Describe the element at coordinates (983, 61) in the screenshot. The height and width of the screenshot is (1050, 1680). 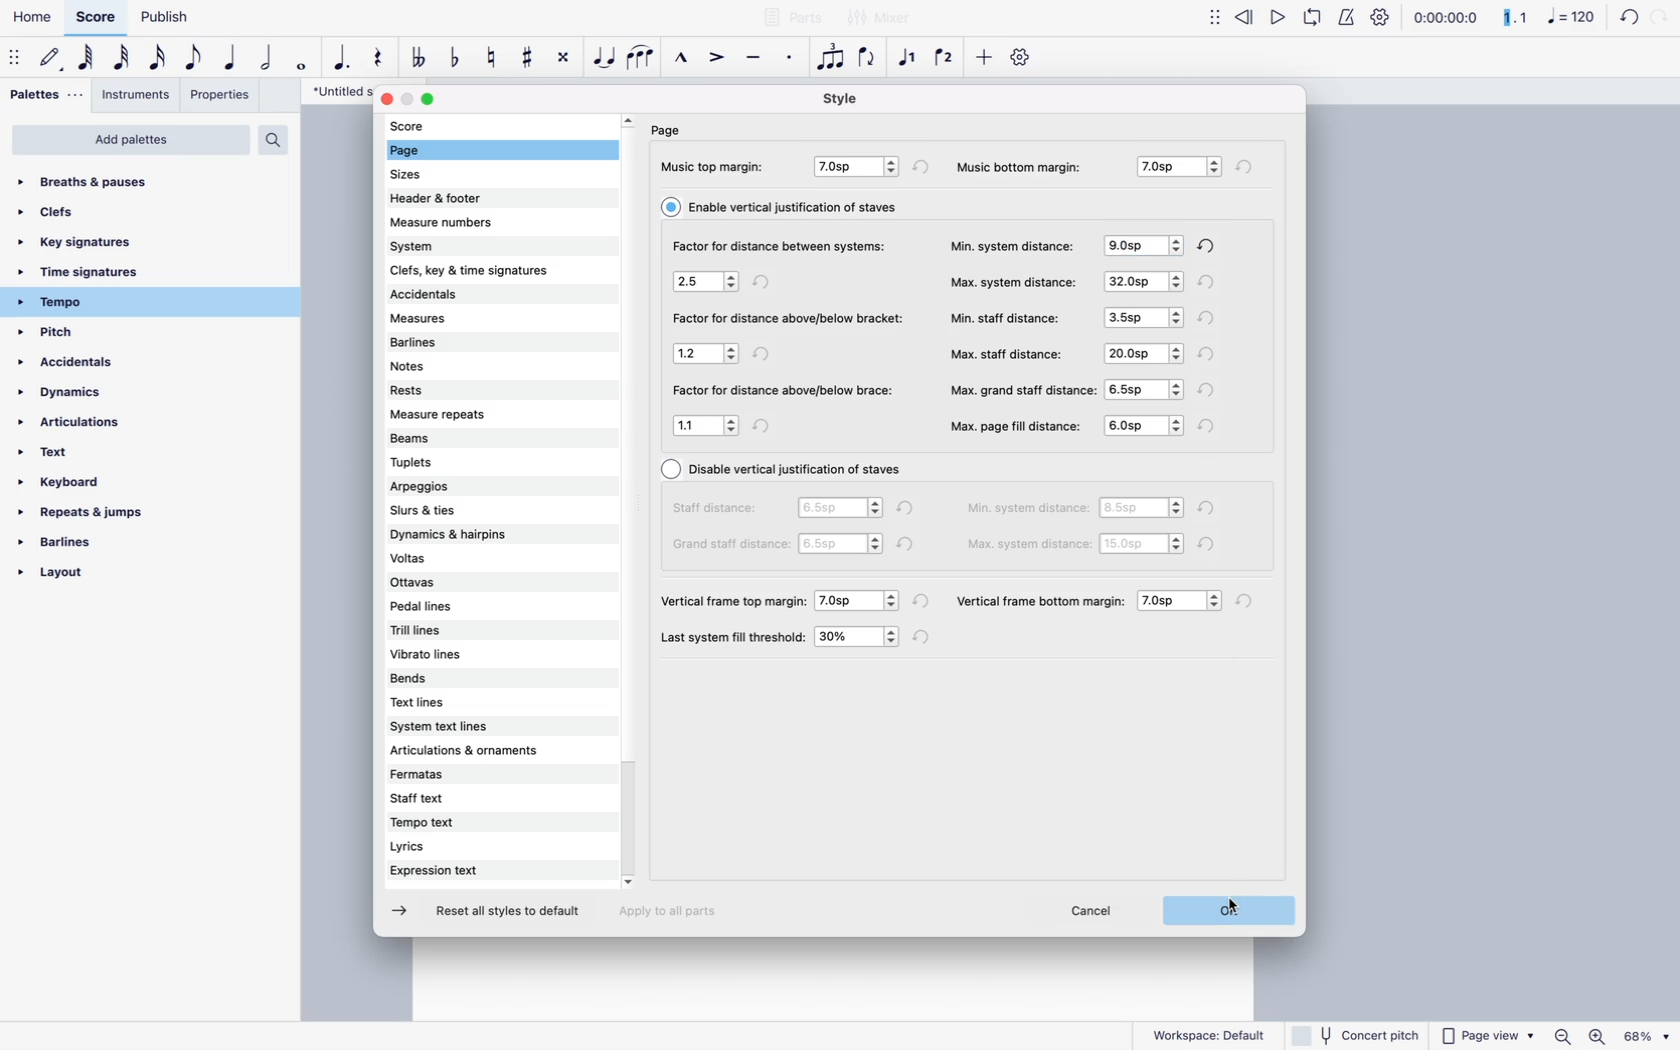
I see `more` at that location.